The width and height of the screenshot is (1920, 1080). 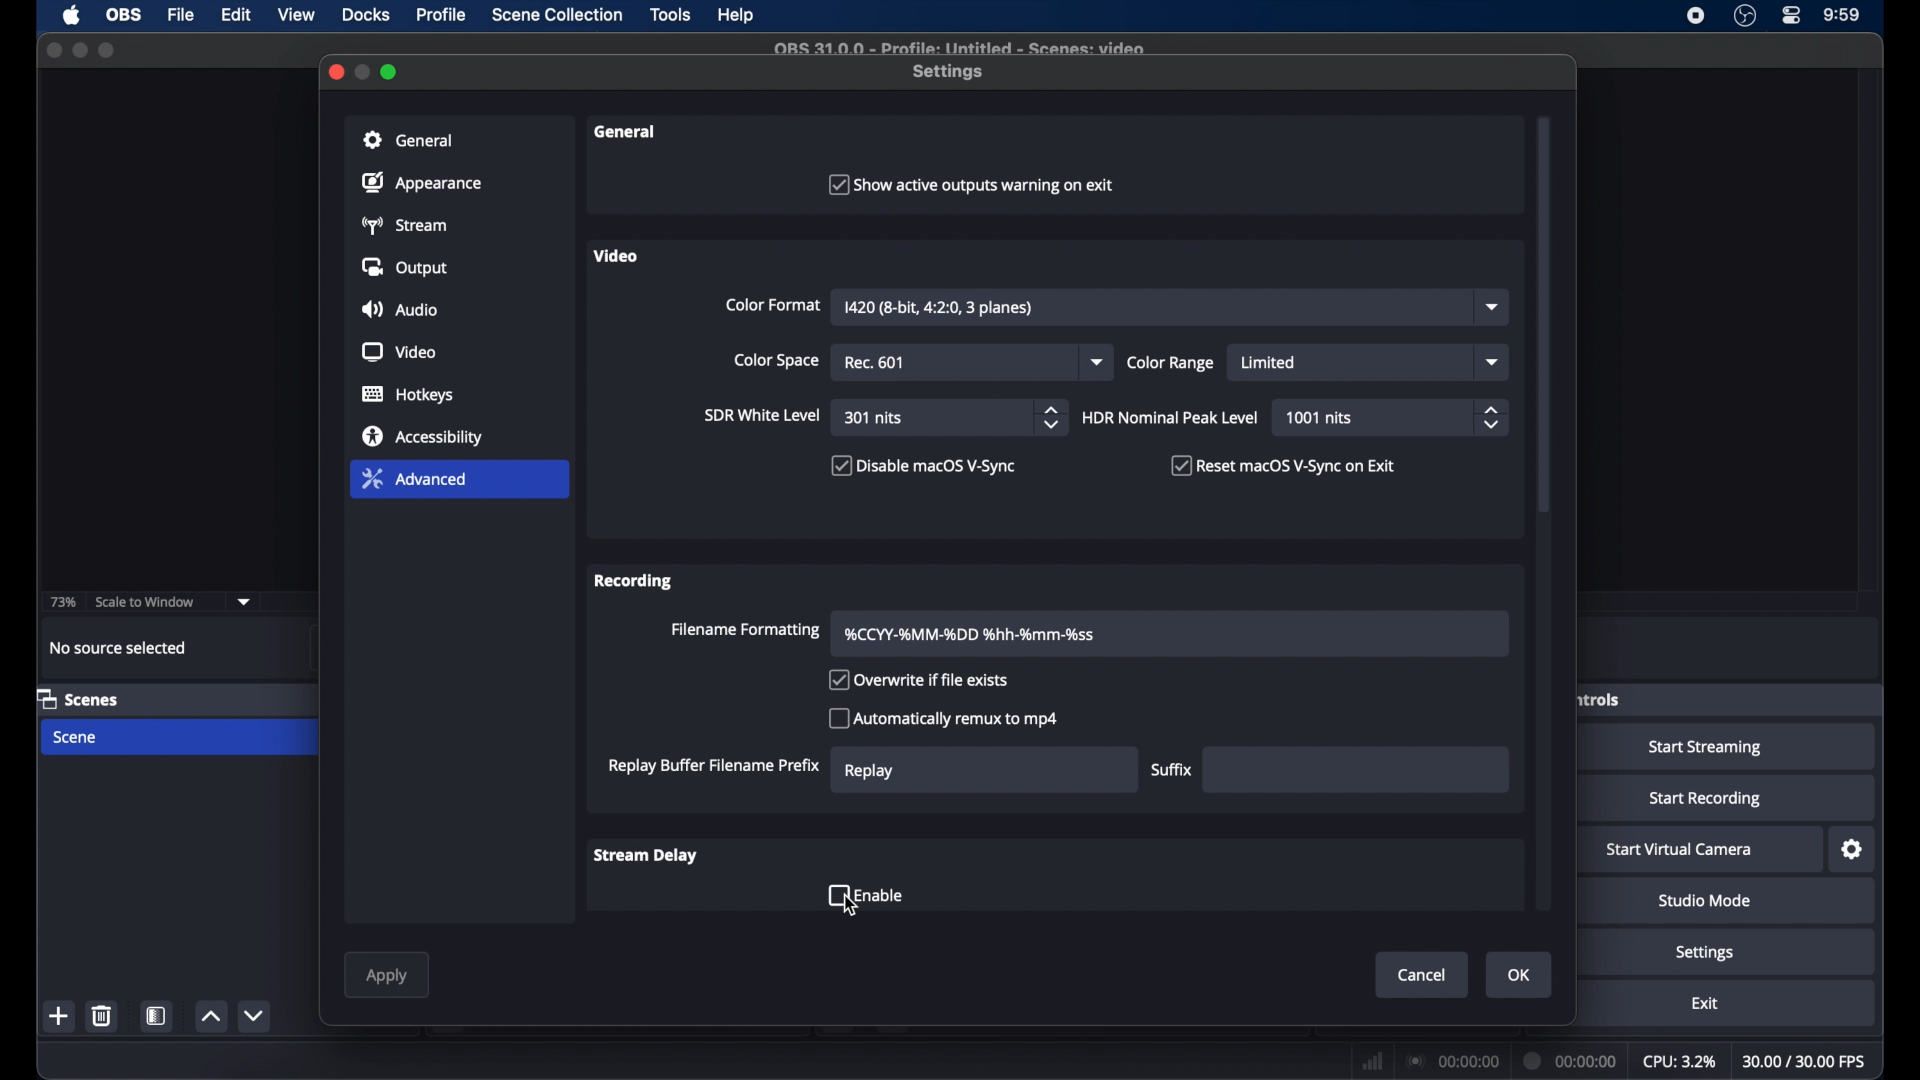 I want to click on output, so click(x=404, y=267).